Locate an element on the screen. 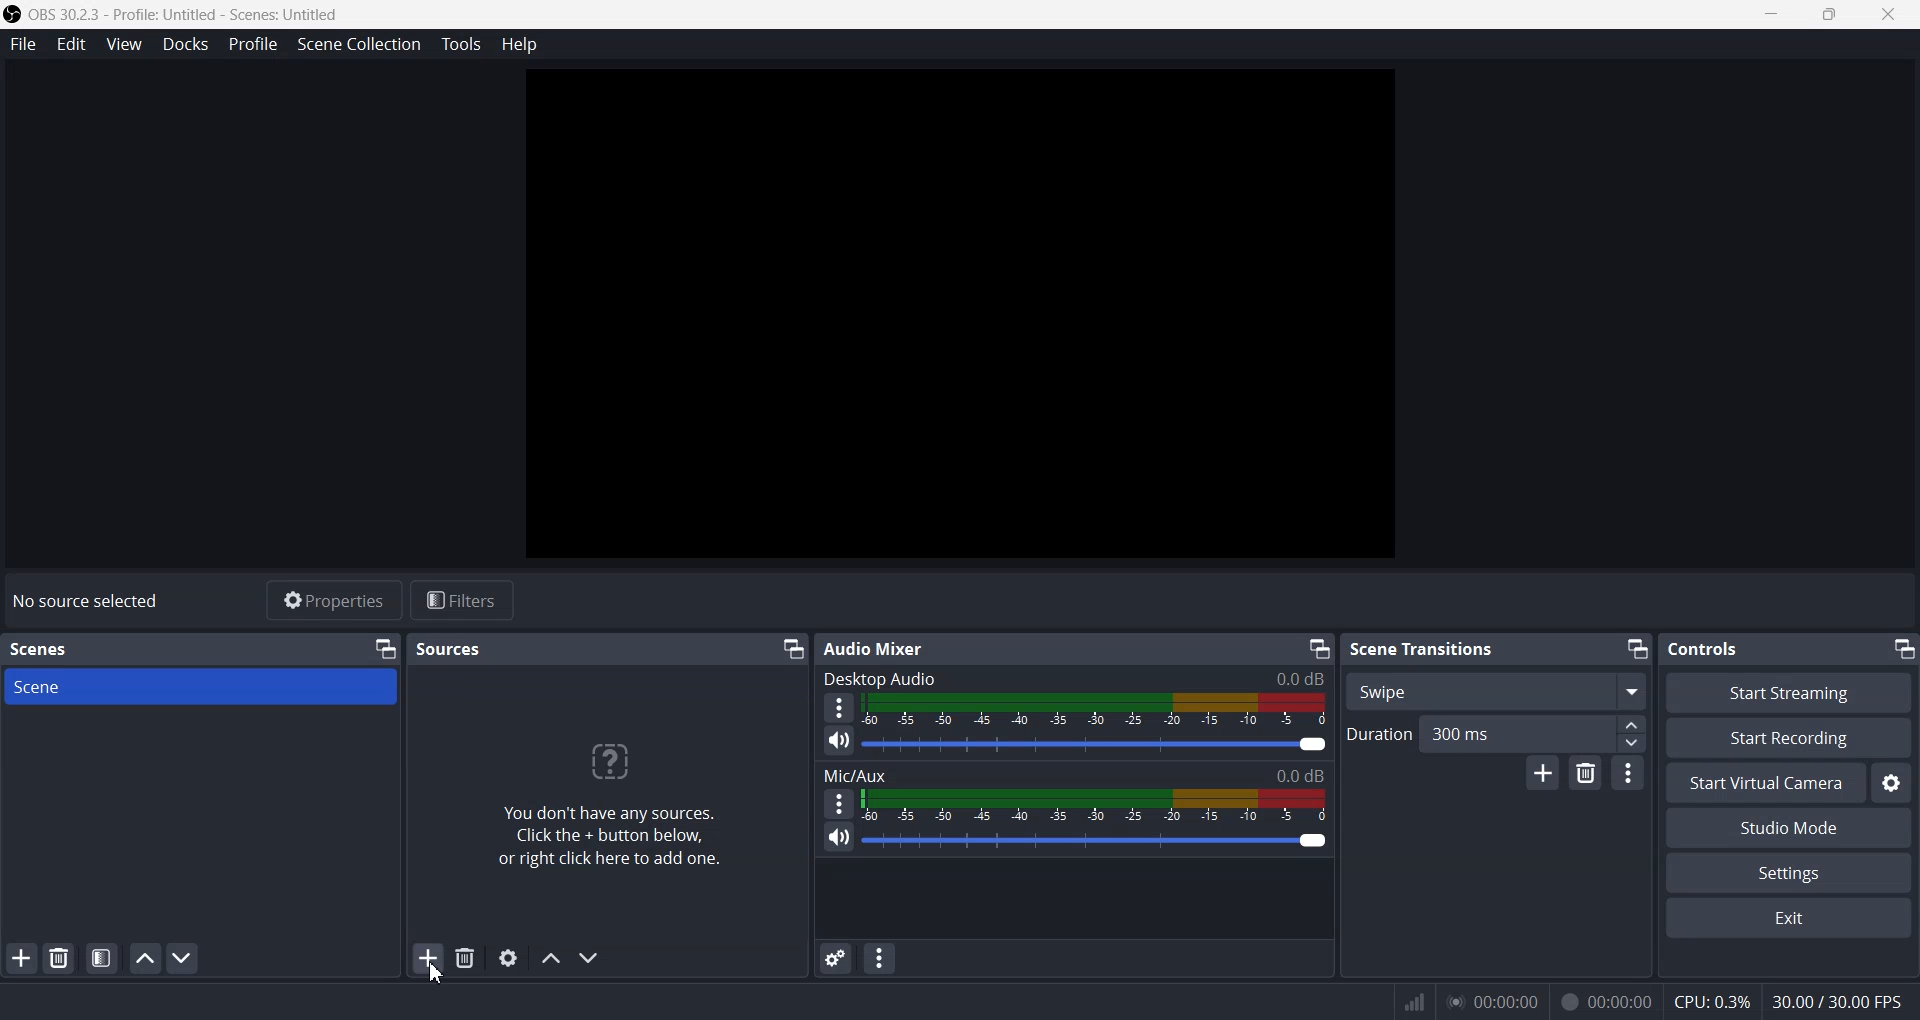 This screenshot has width=1920, height=1020. Sources is located at coordinates (451, 648).